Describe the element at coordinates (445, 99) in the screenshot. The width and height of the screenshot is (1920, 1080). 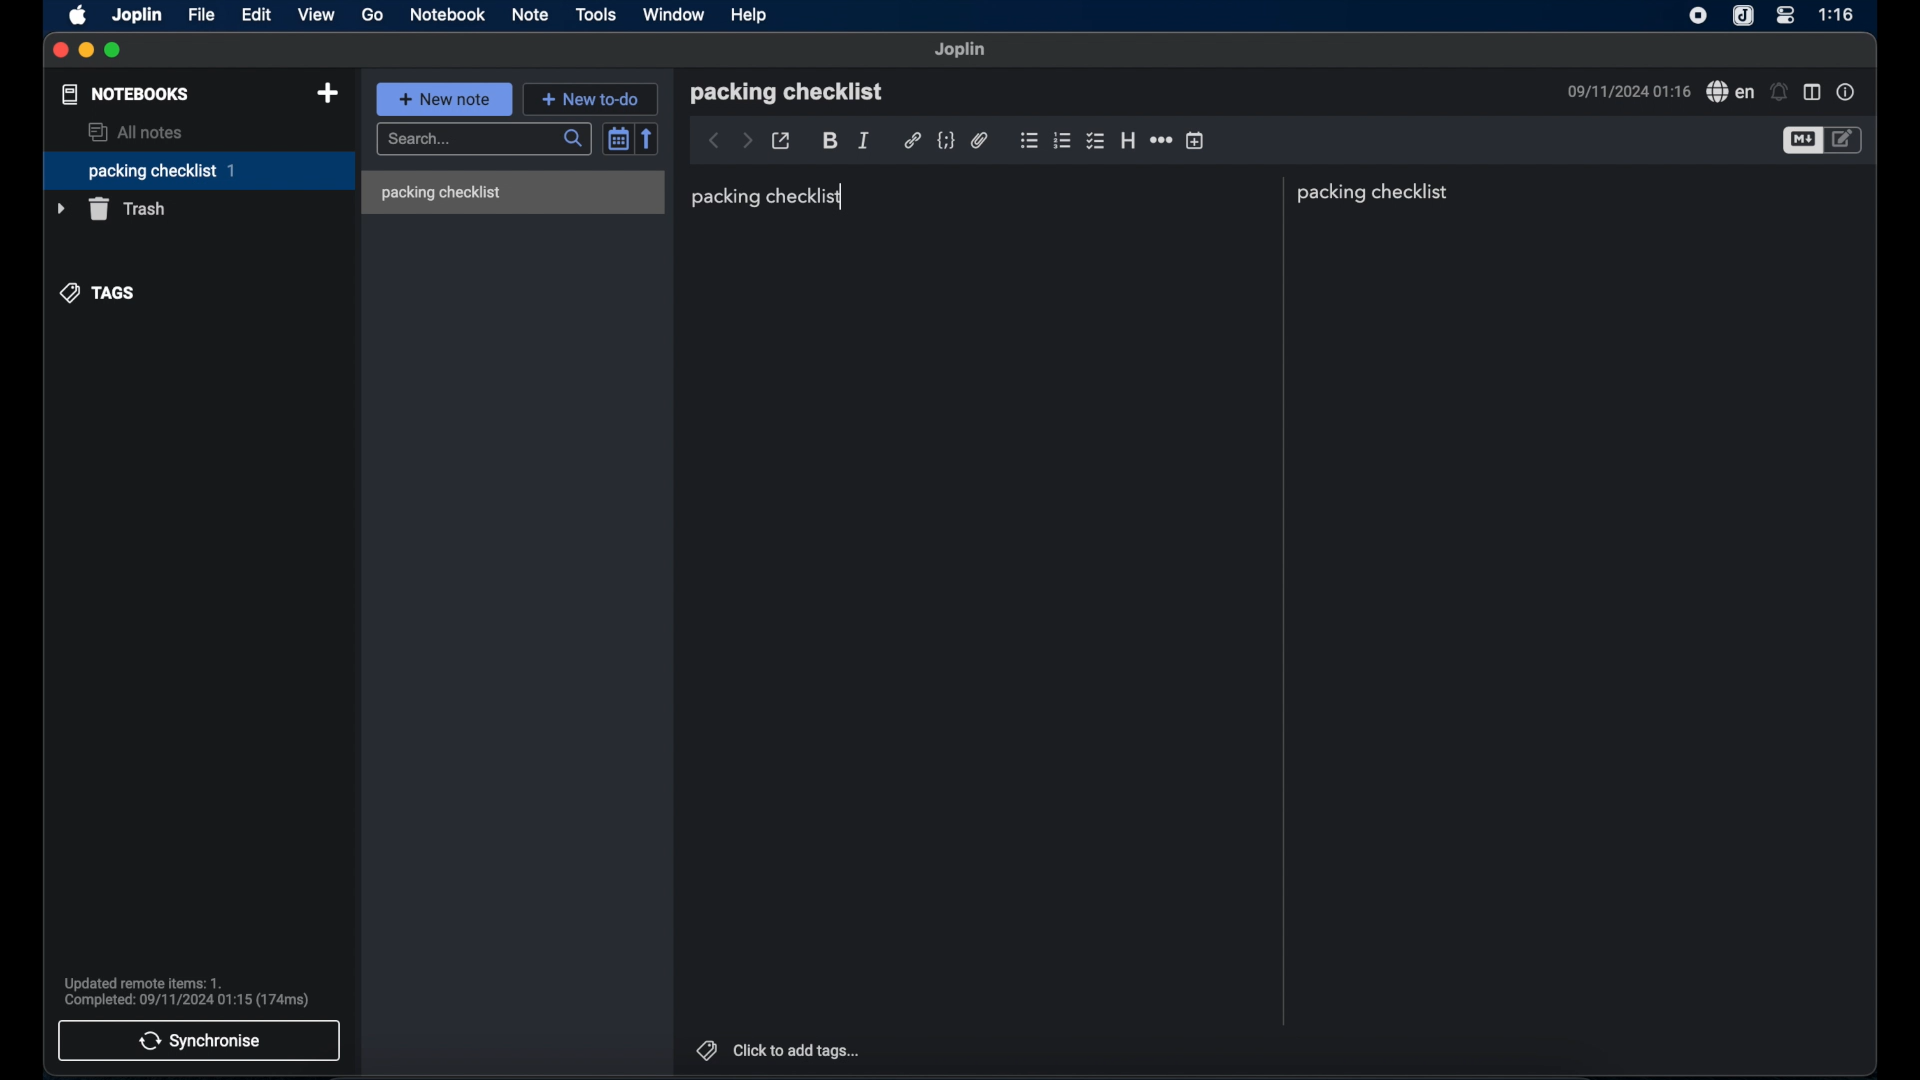
I see `new note` at that location.